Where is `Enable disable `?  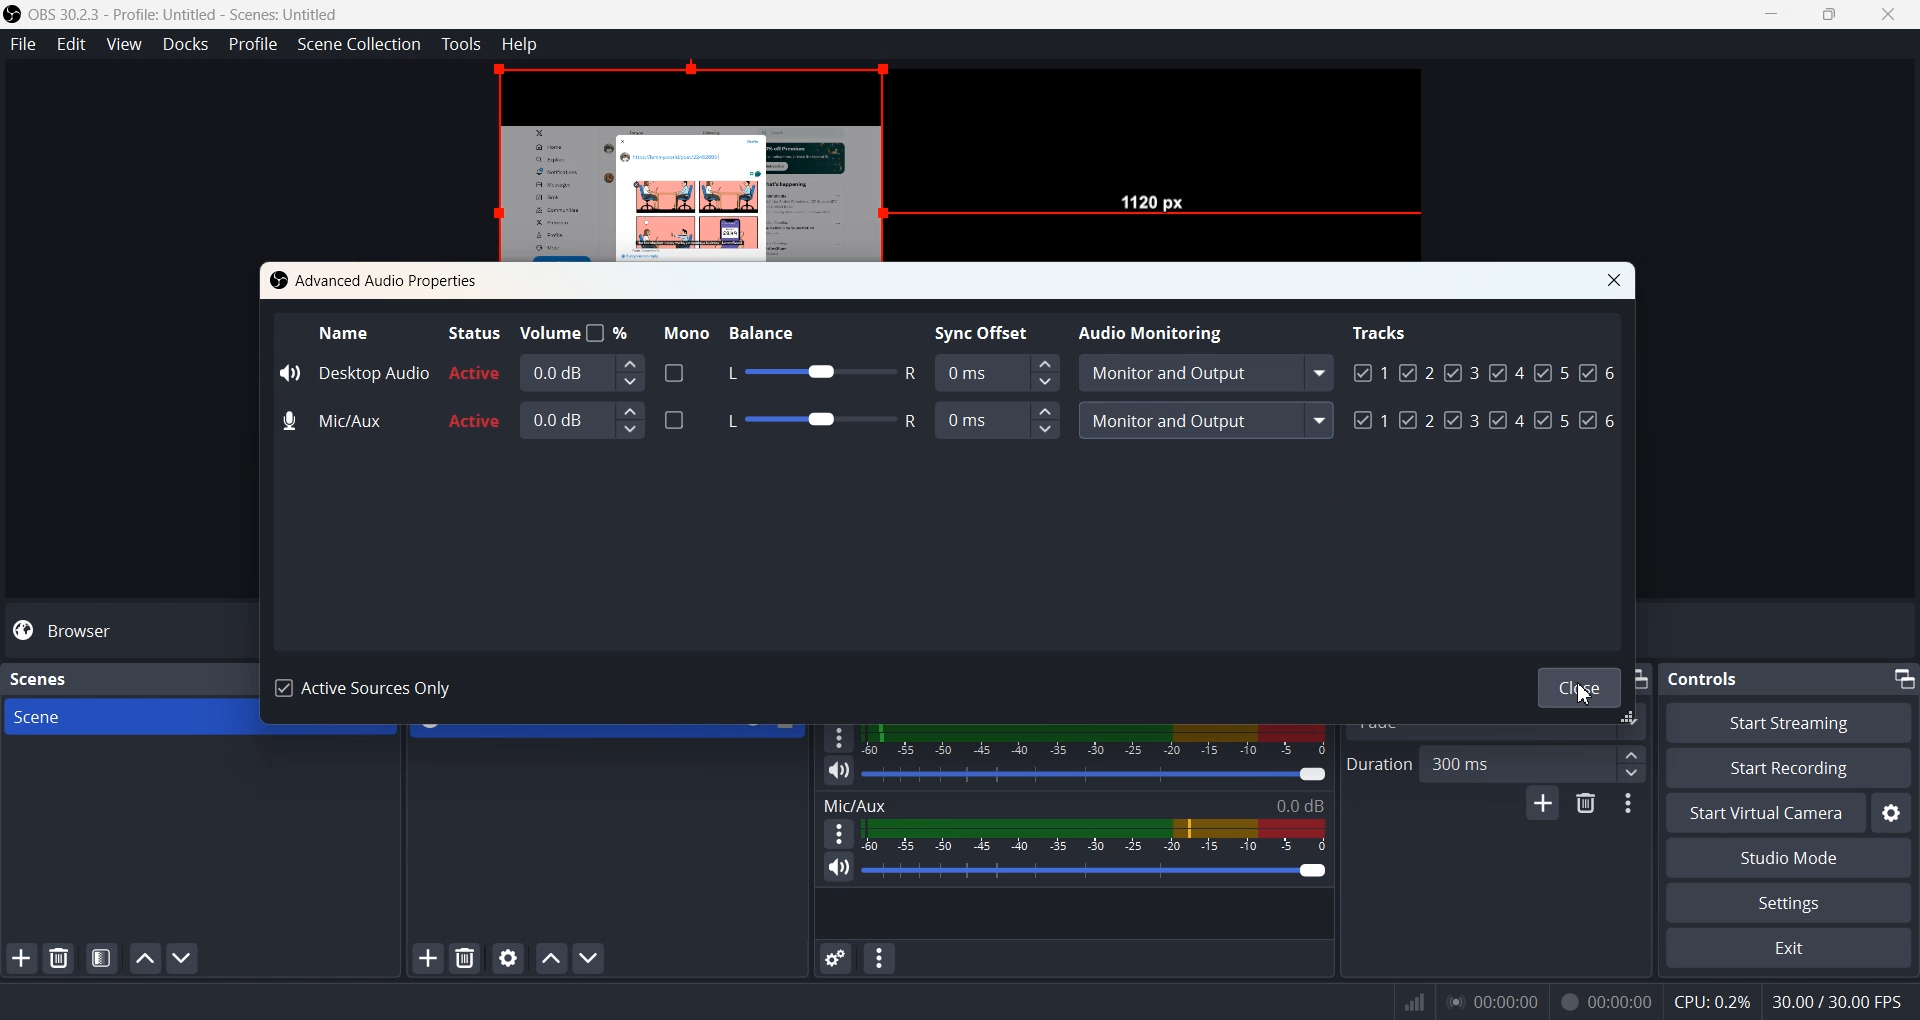 Enable disable  is located at coordinates (674, 372).